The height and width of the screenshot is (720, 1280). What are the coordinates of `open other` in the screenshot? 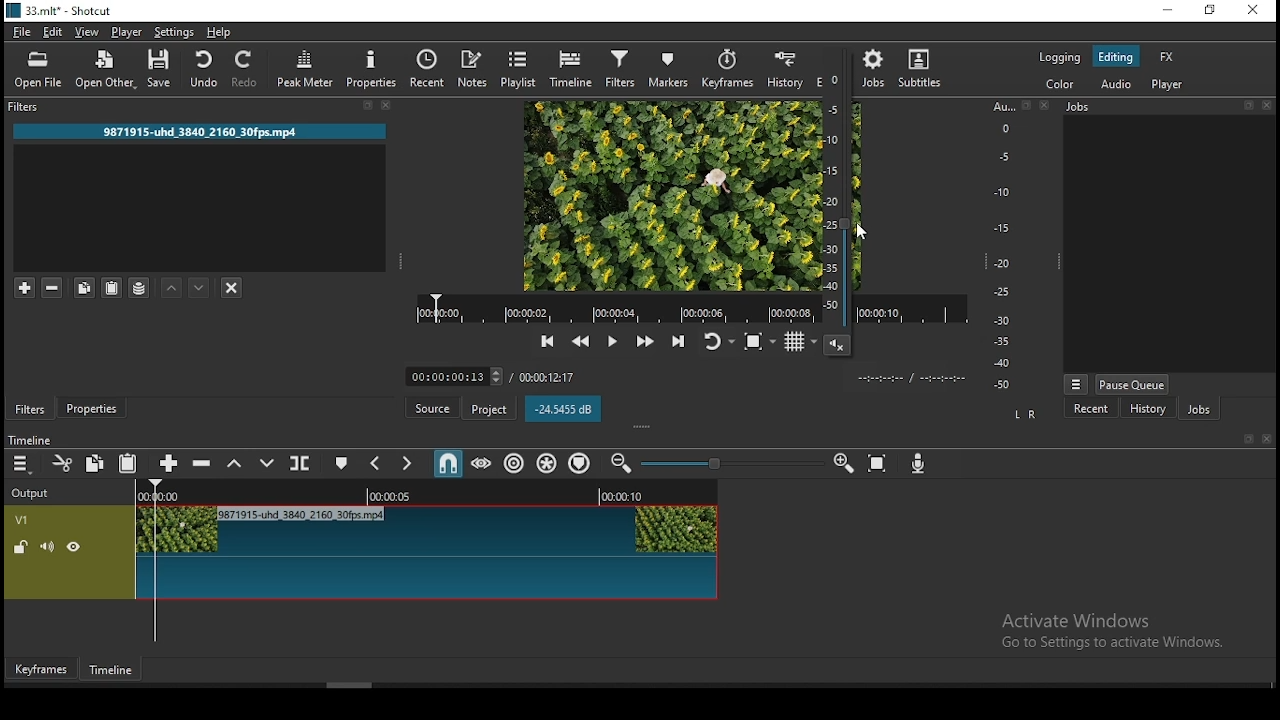 It's located at (107, 70).